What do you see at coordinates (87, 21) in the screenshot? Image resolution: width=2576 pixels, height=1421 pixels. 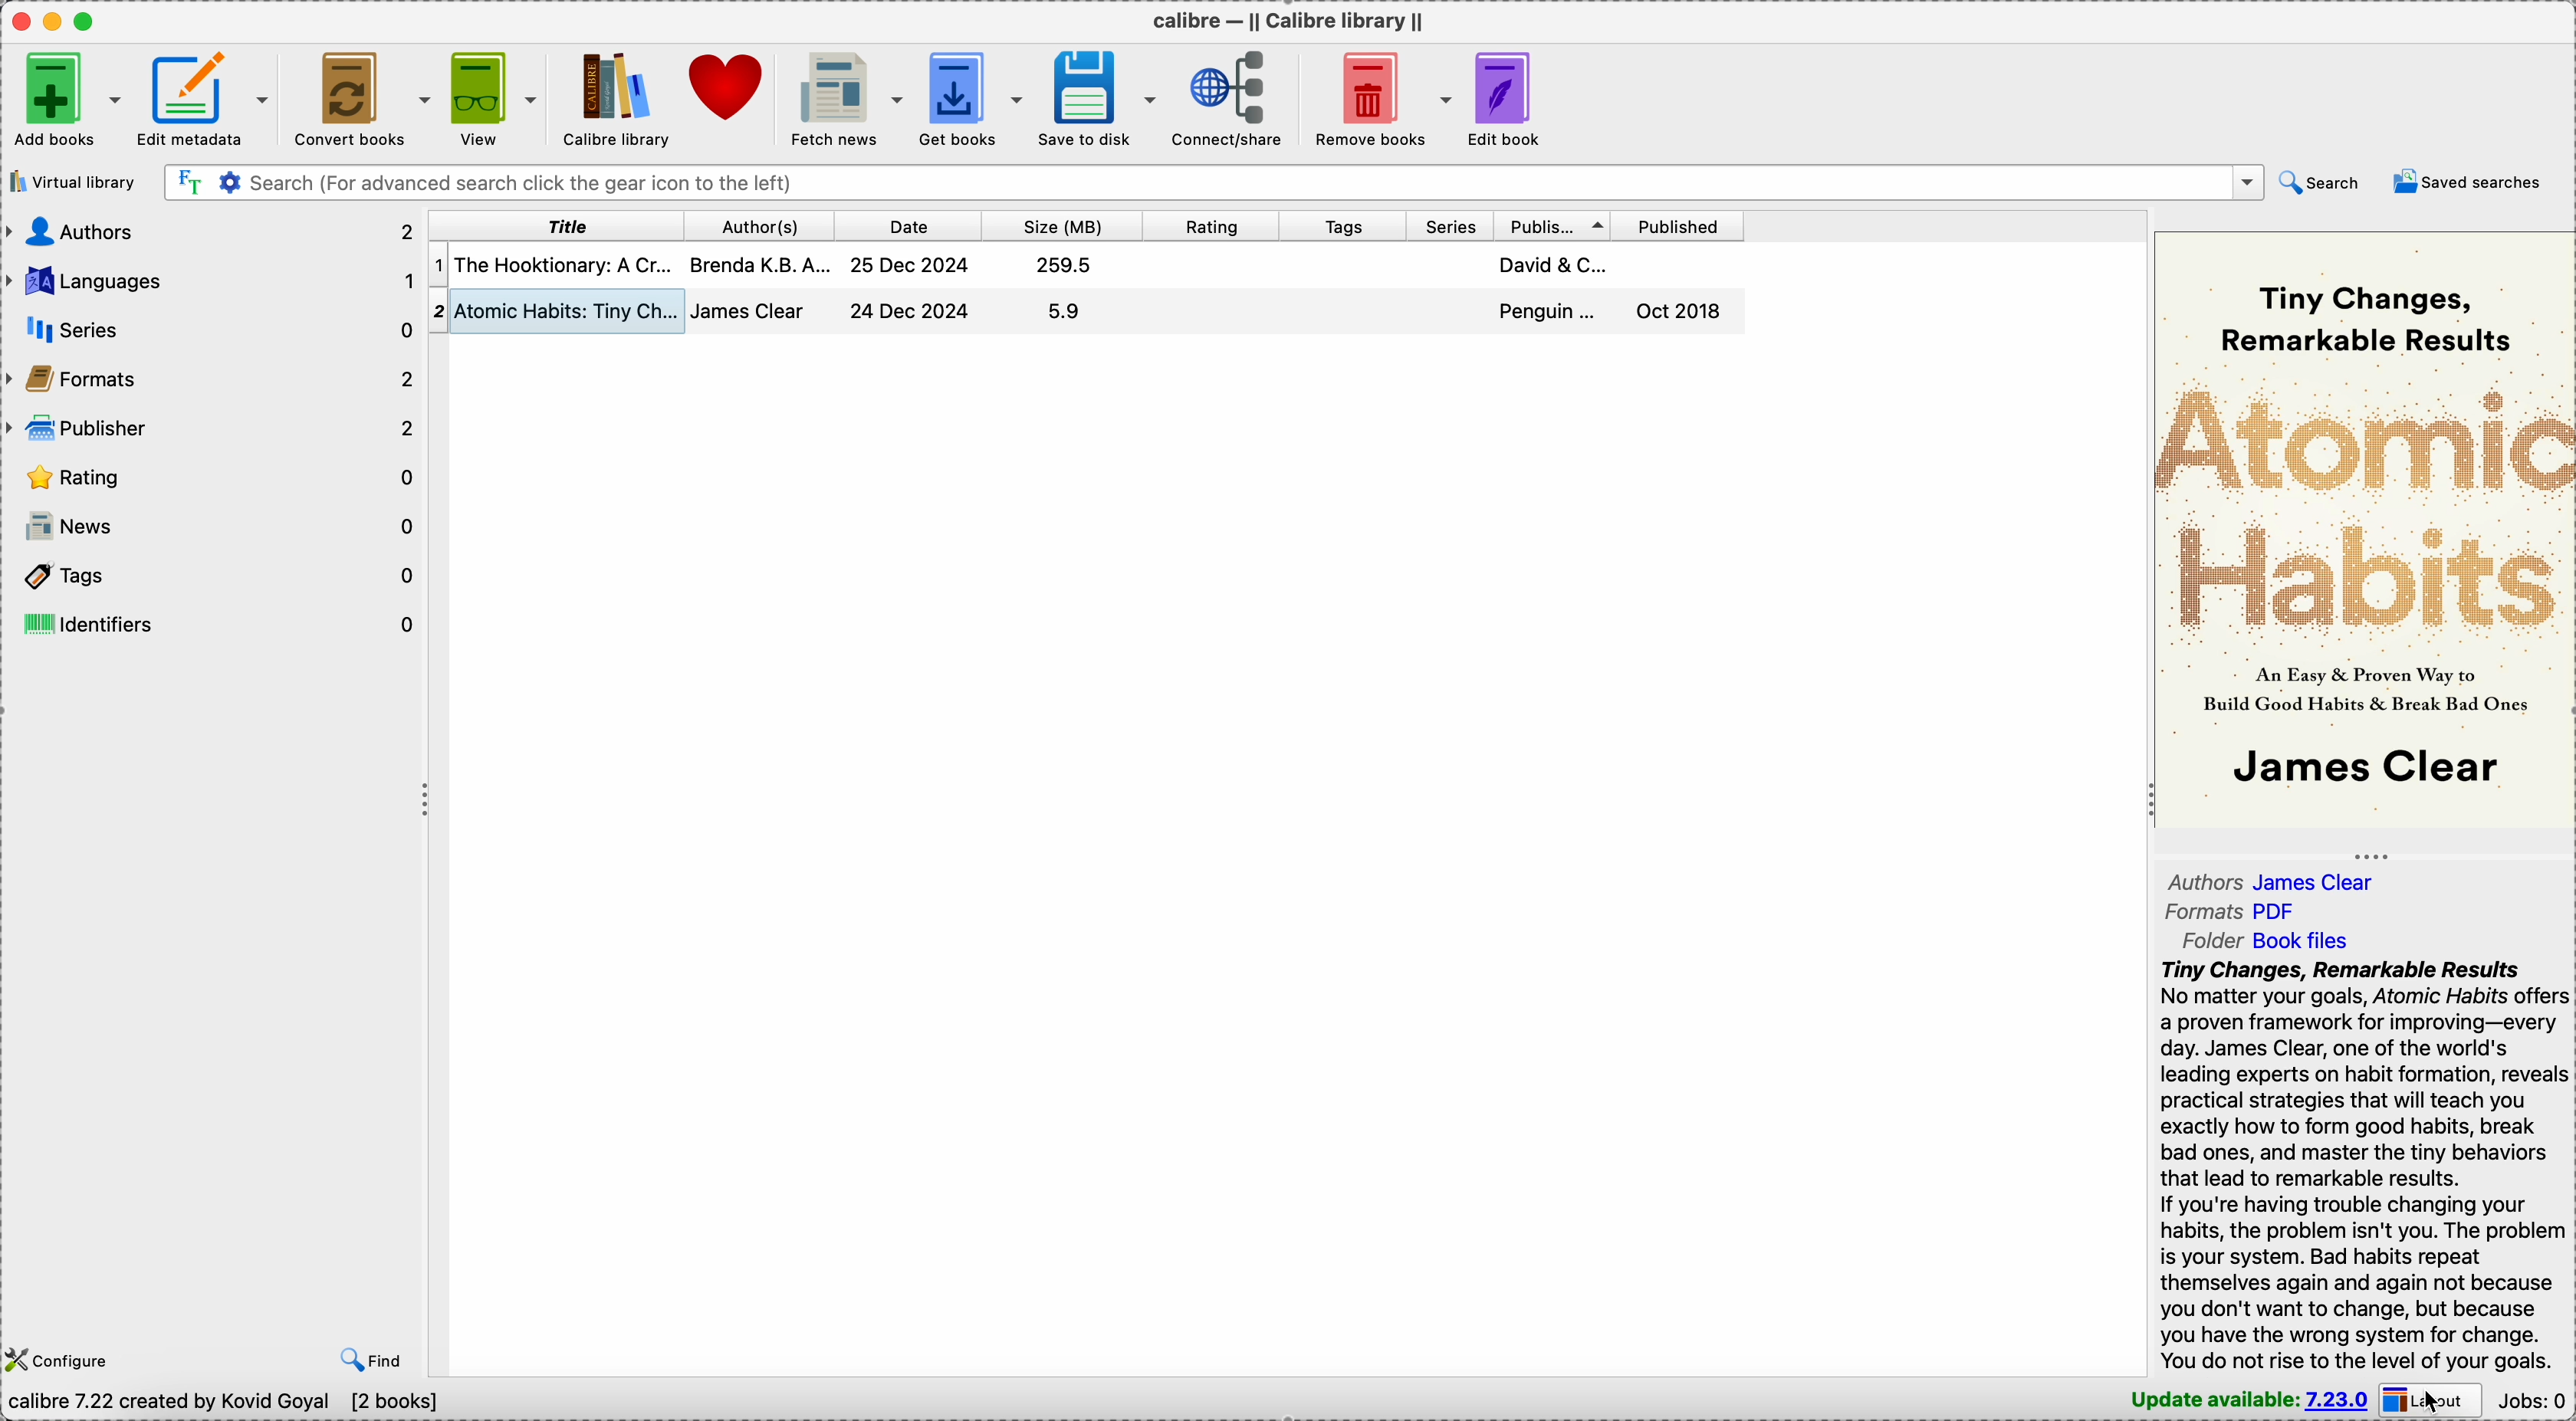 I see `maximize Calibre` at bounding box center [87, 21].